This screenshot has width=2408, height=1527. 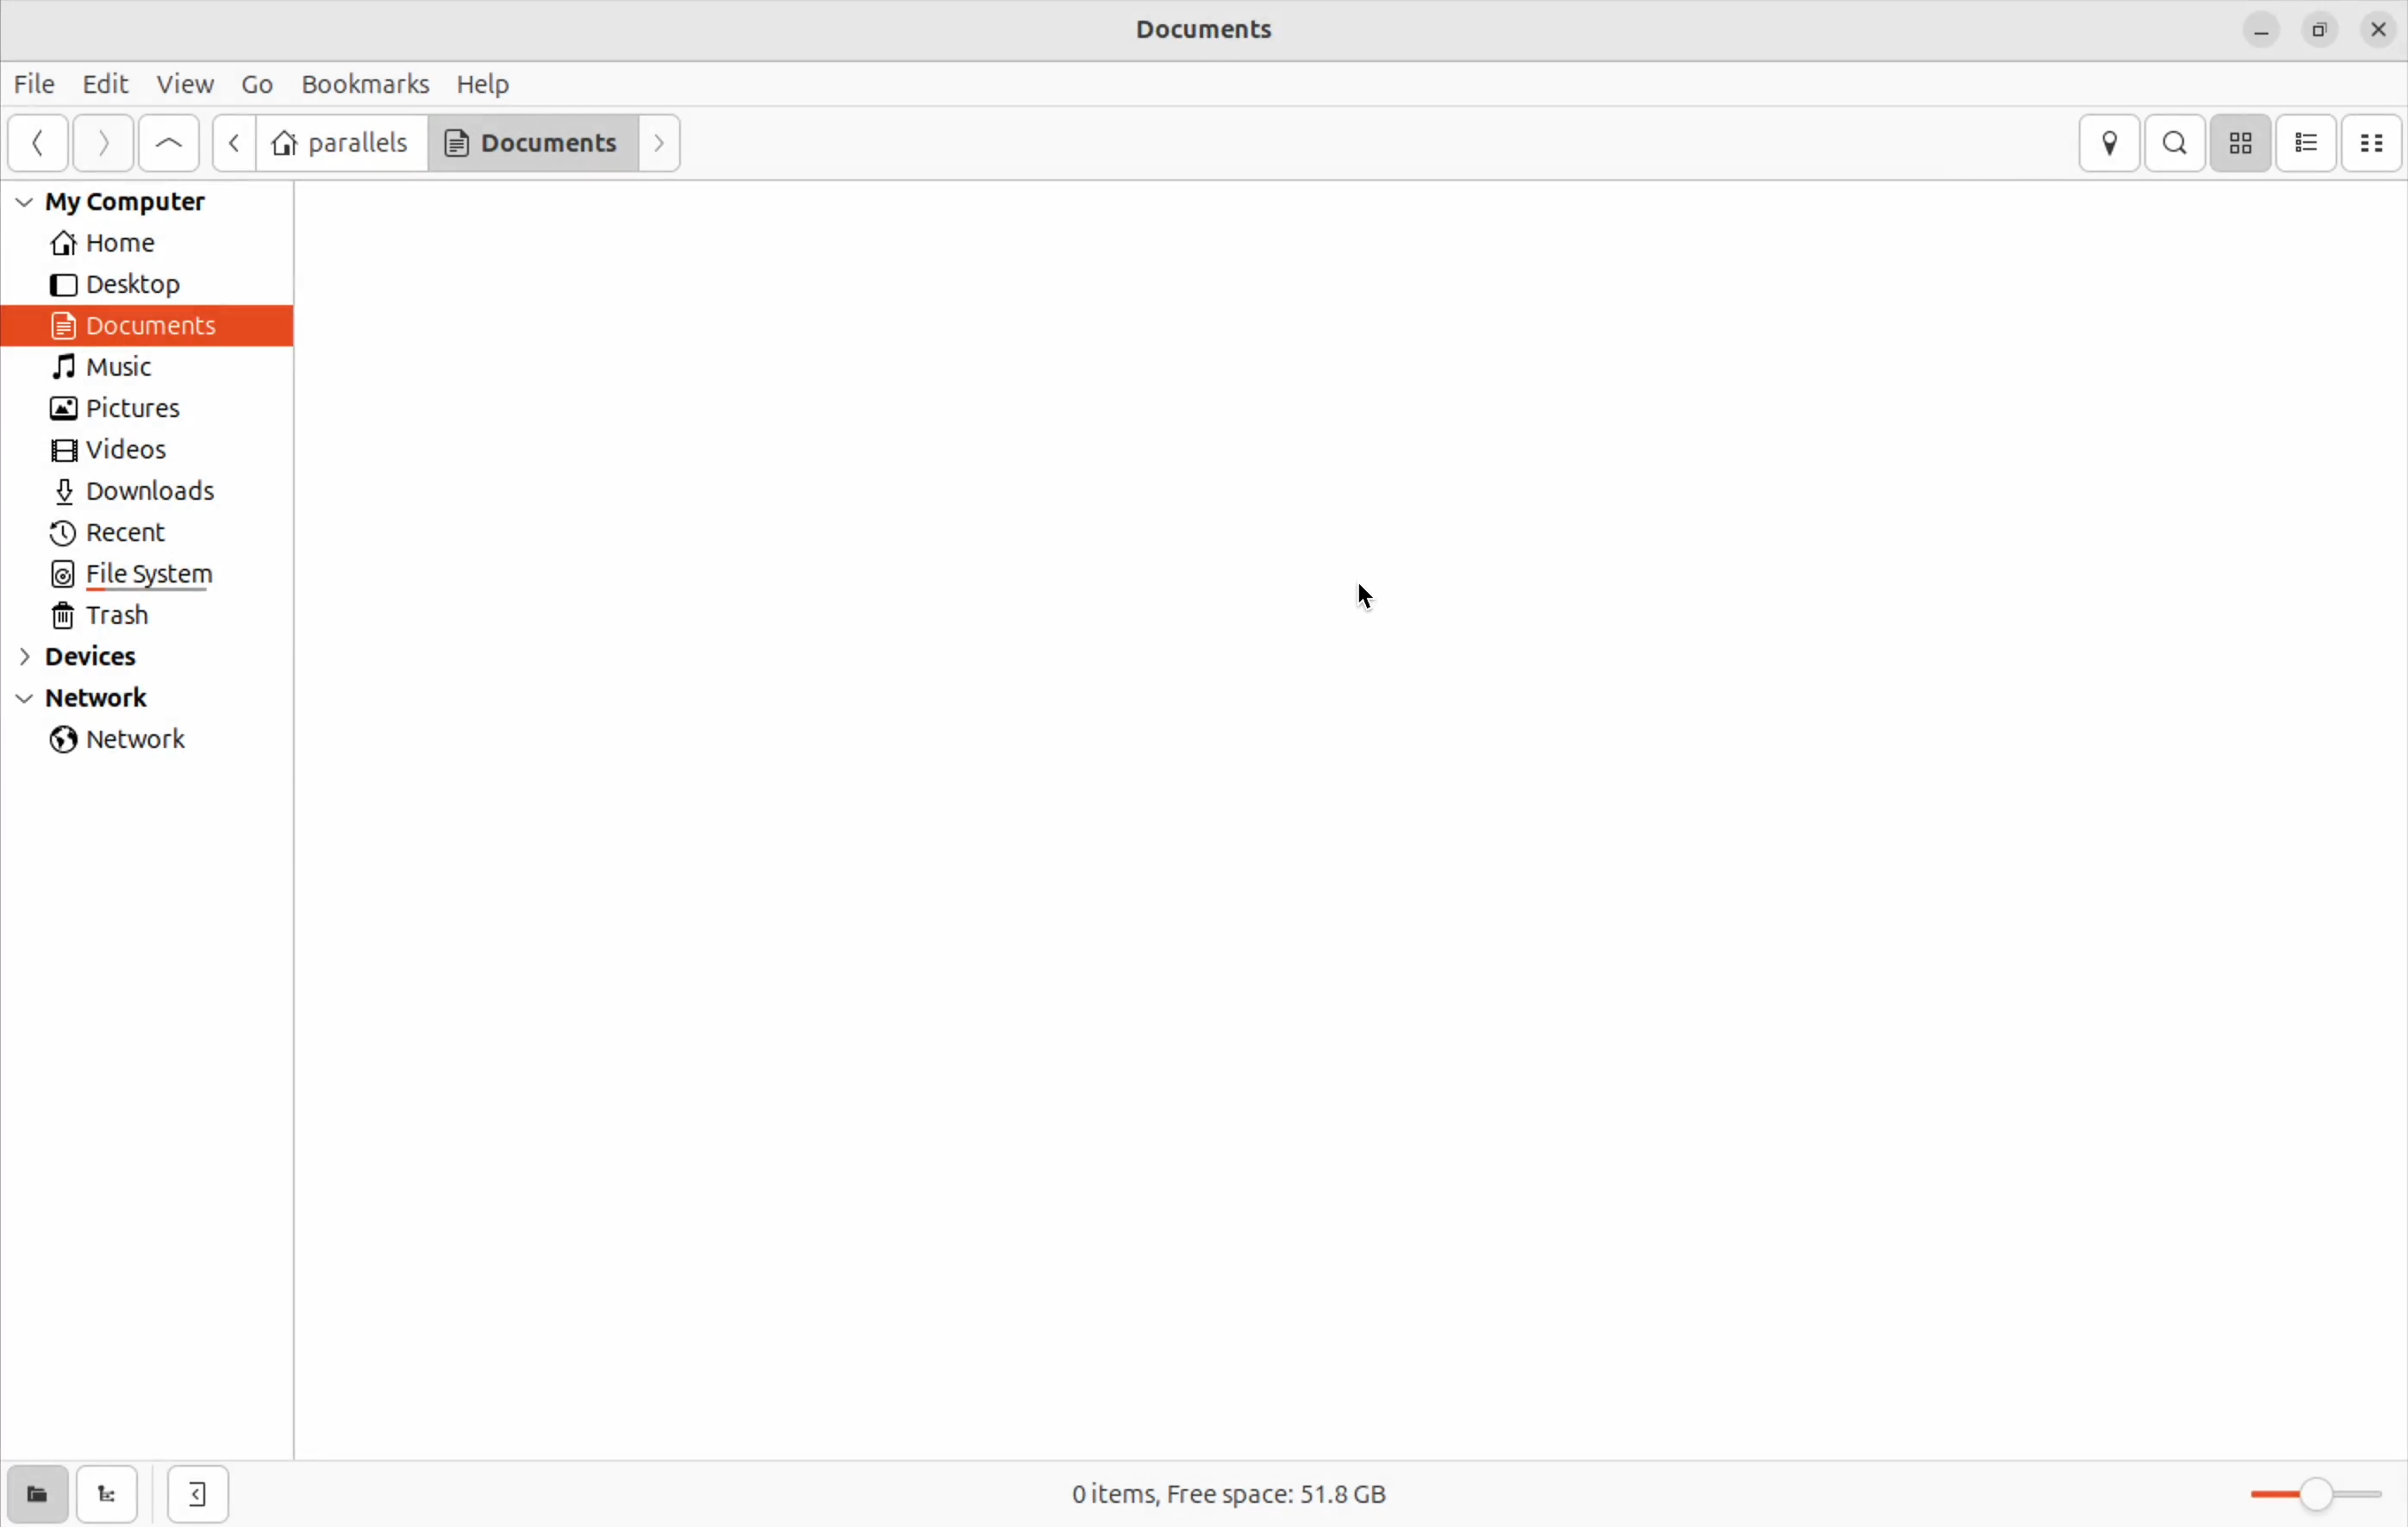 What do you see at coordinates (664, 144) in the screenshot?
I see `Forward` at bounding box center [664, 144].